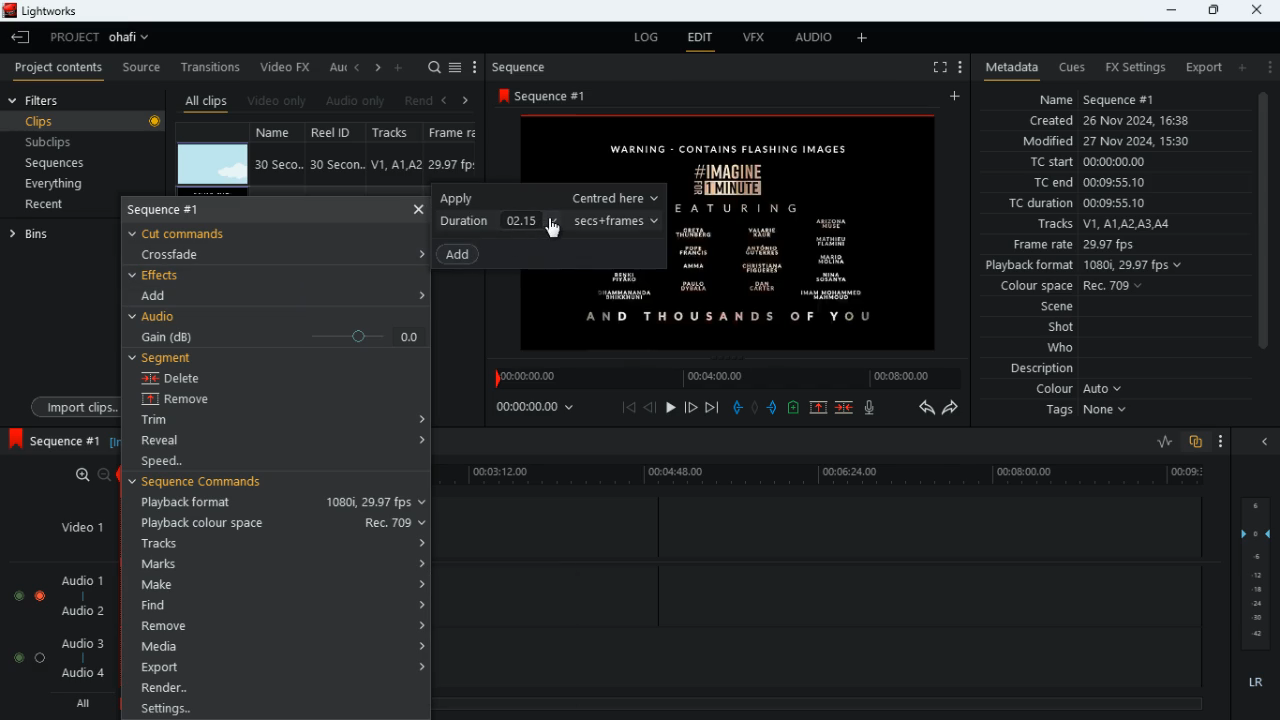 Image resolution: width=1280 pixels, height=720 pixels. What do you see at coordinates (419, 442) in the screenshot?
I see `Accordion` at bounding box center [419, 442].